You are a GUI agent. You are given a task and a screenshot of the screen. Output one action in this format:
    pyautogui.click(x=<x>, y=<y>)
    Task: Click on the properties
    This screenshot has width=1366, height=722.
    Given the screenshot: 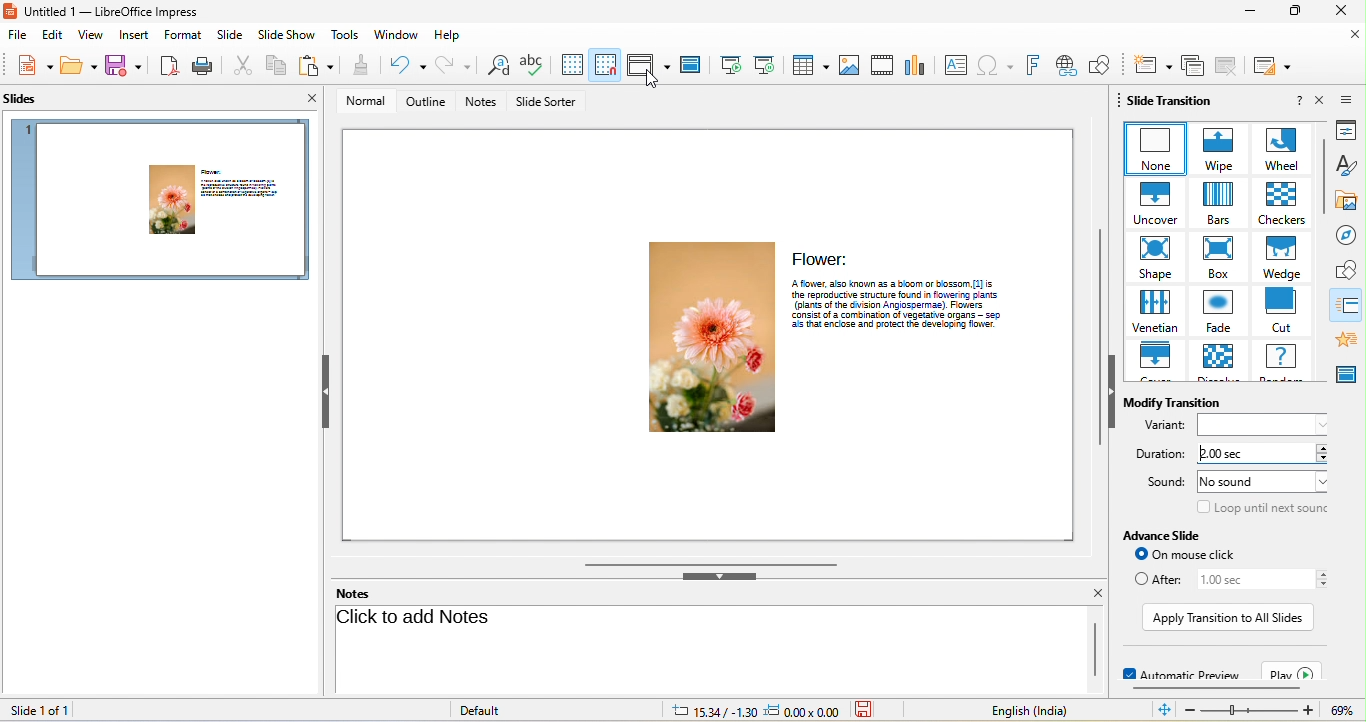 What is the action you would take?
    pyautogui.click(x=1351, y=130)
    